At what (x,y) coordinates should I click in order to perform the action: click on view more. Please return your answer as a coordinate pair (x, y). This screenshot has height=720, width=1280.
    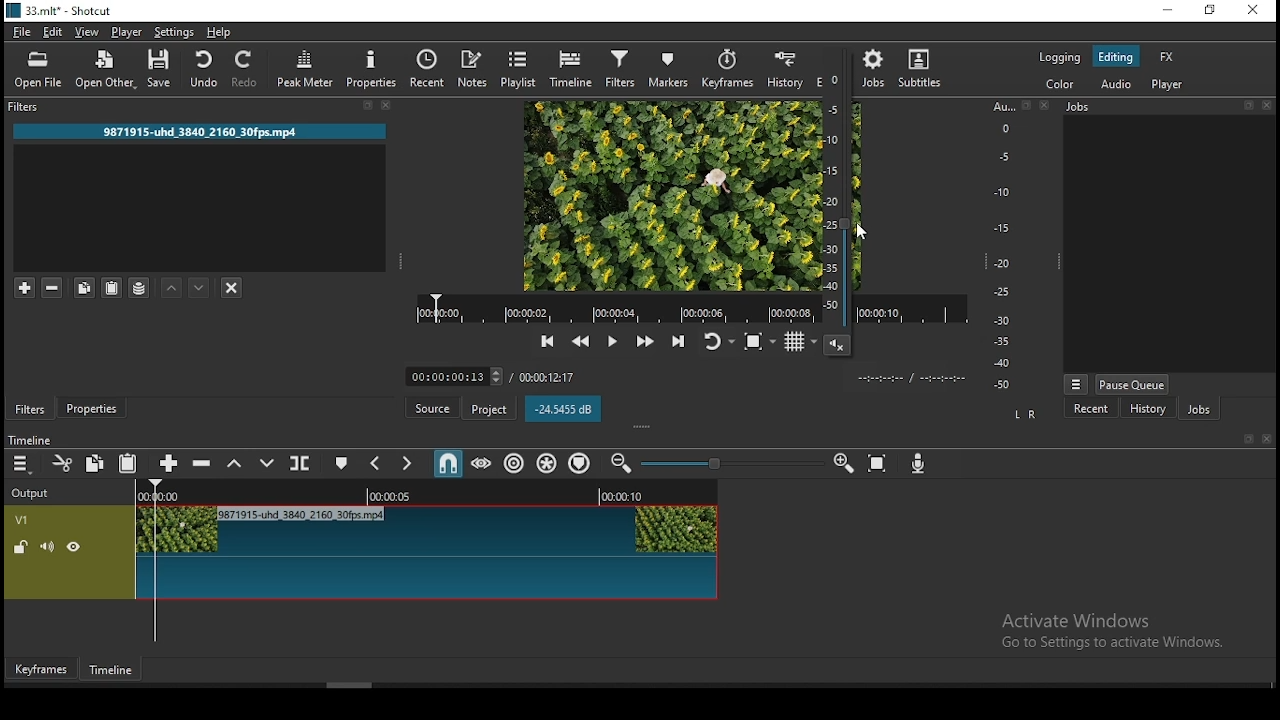
    Looking at the image, I should click on (1077, 382).